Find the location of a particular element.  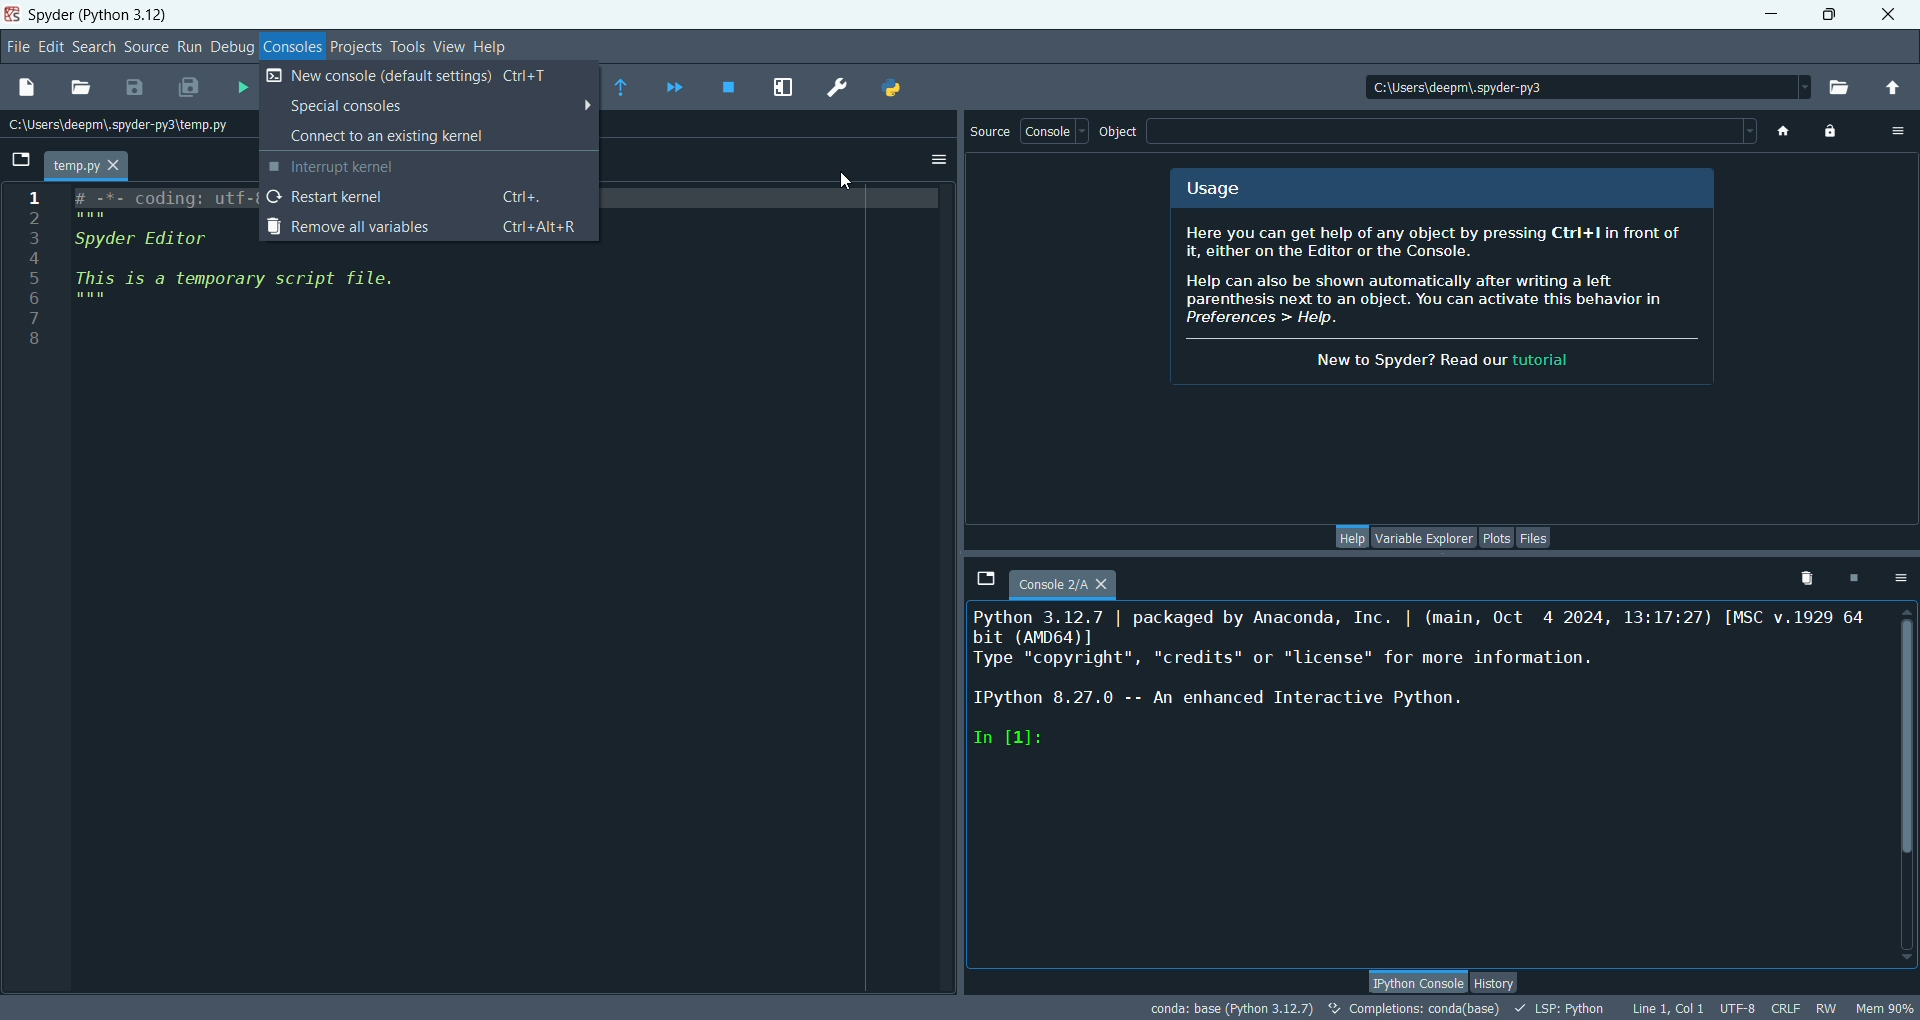

cursor is located at coordinates (847, 181).